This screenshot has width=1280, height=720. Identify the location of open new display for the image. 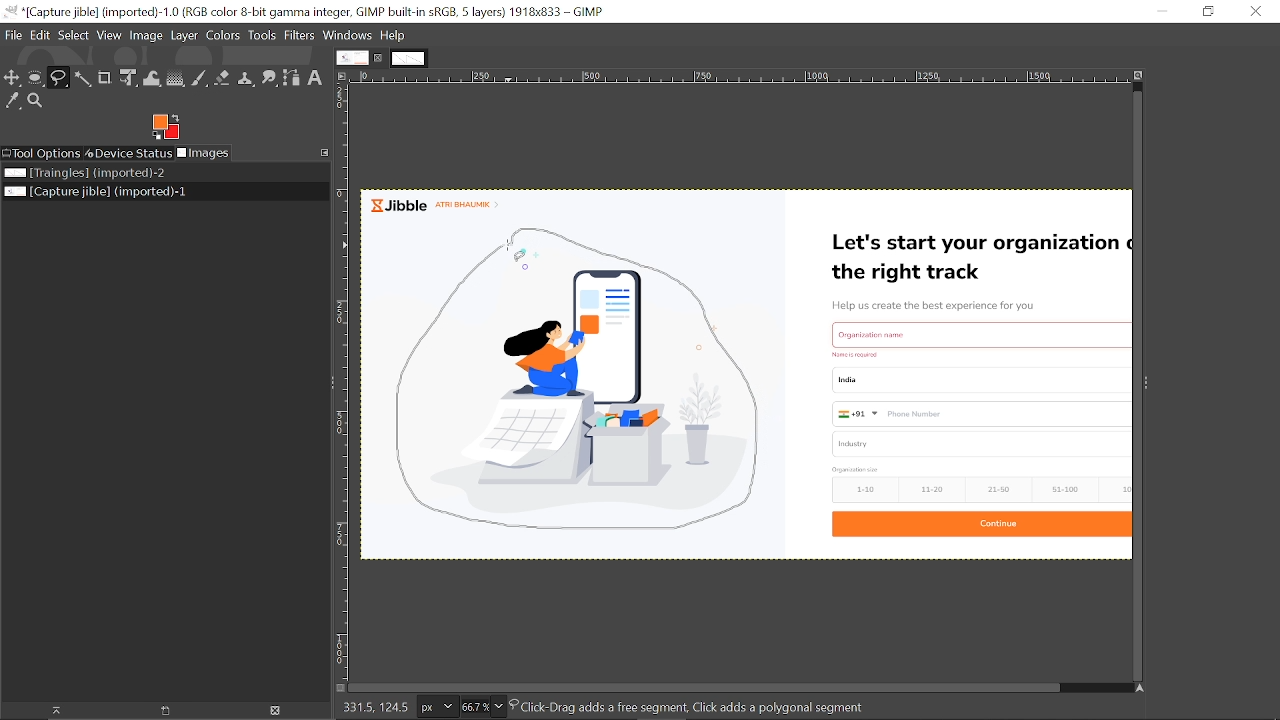
(160, 711).